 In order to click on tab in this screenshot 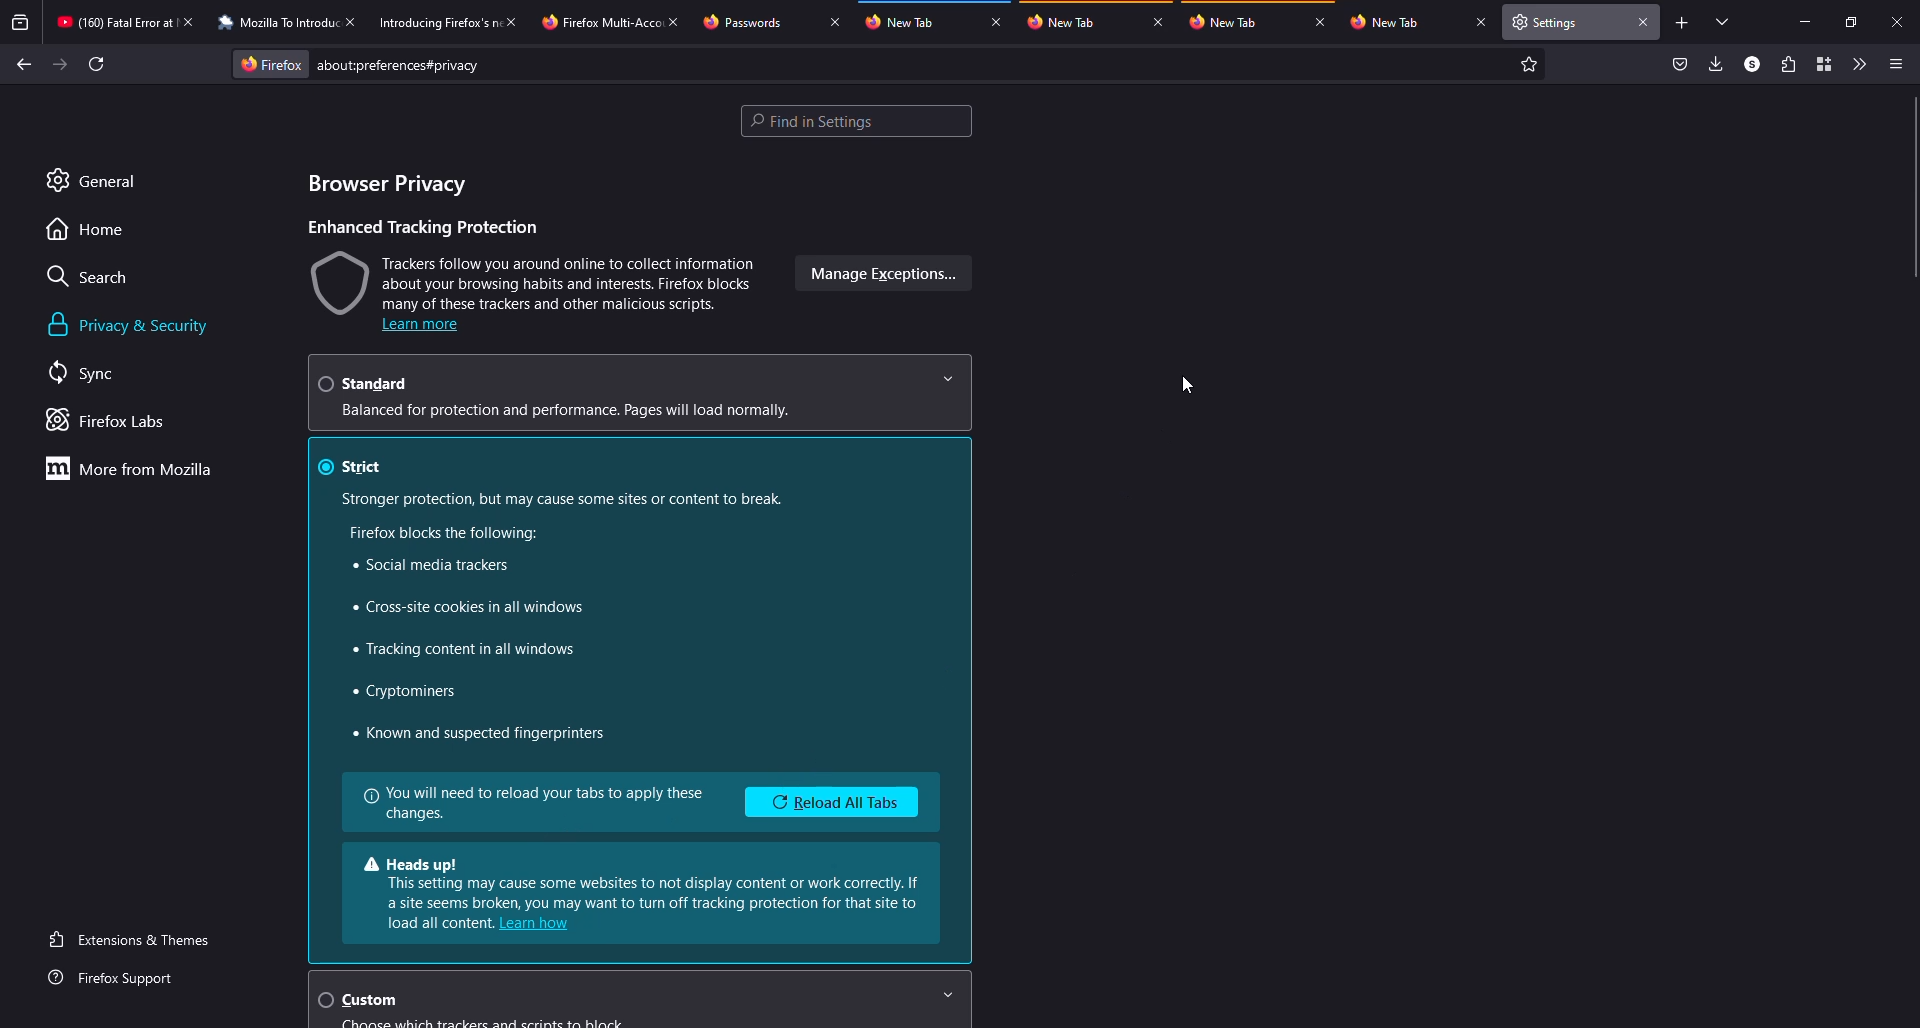, I will do `click(601, 23)`.